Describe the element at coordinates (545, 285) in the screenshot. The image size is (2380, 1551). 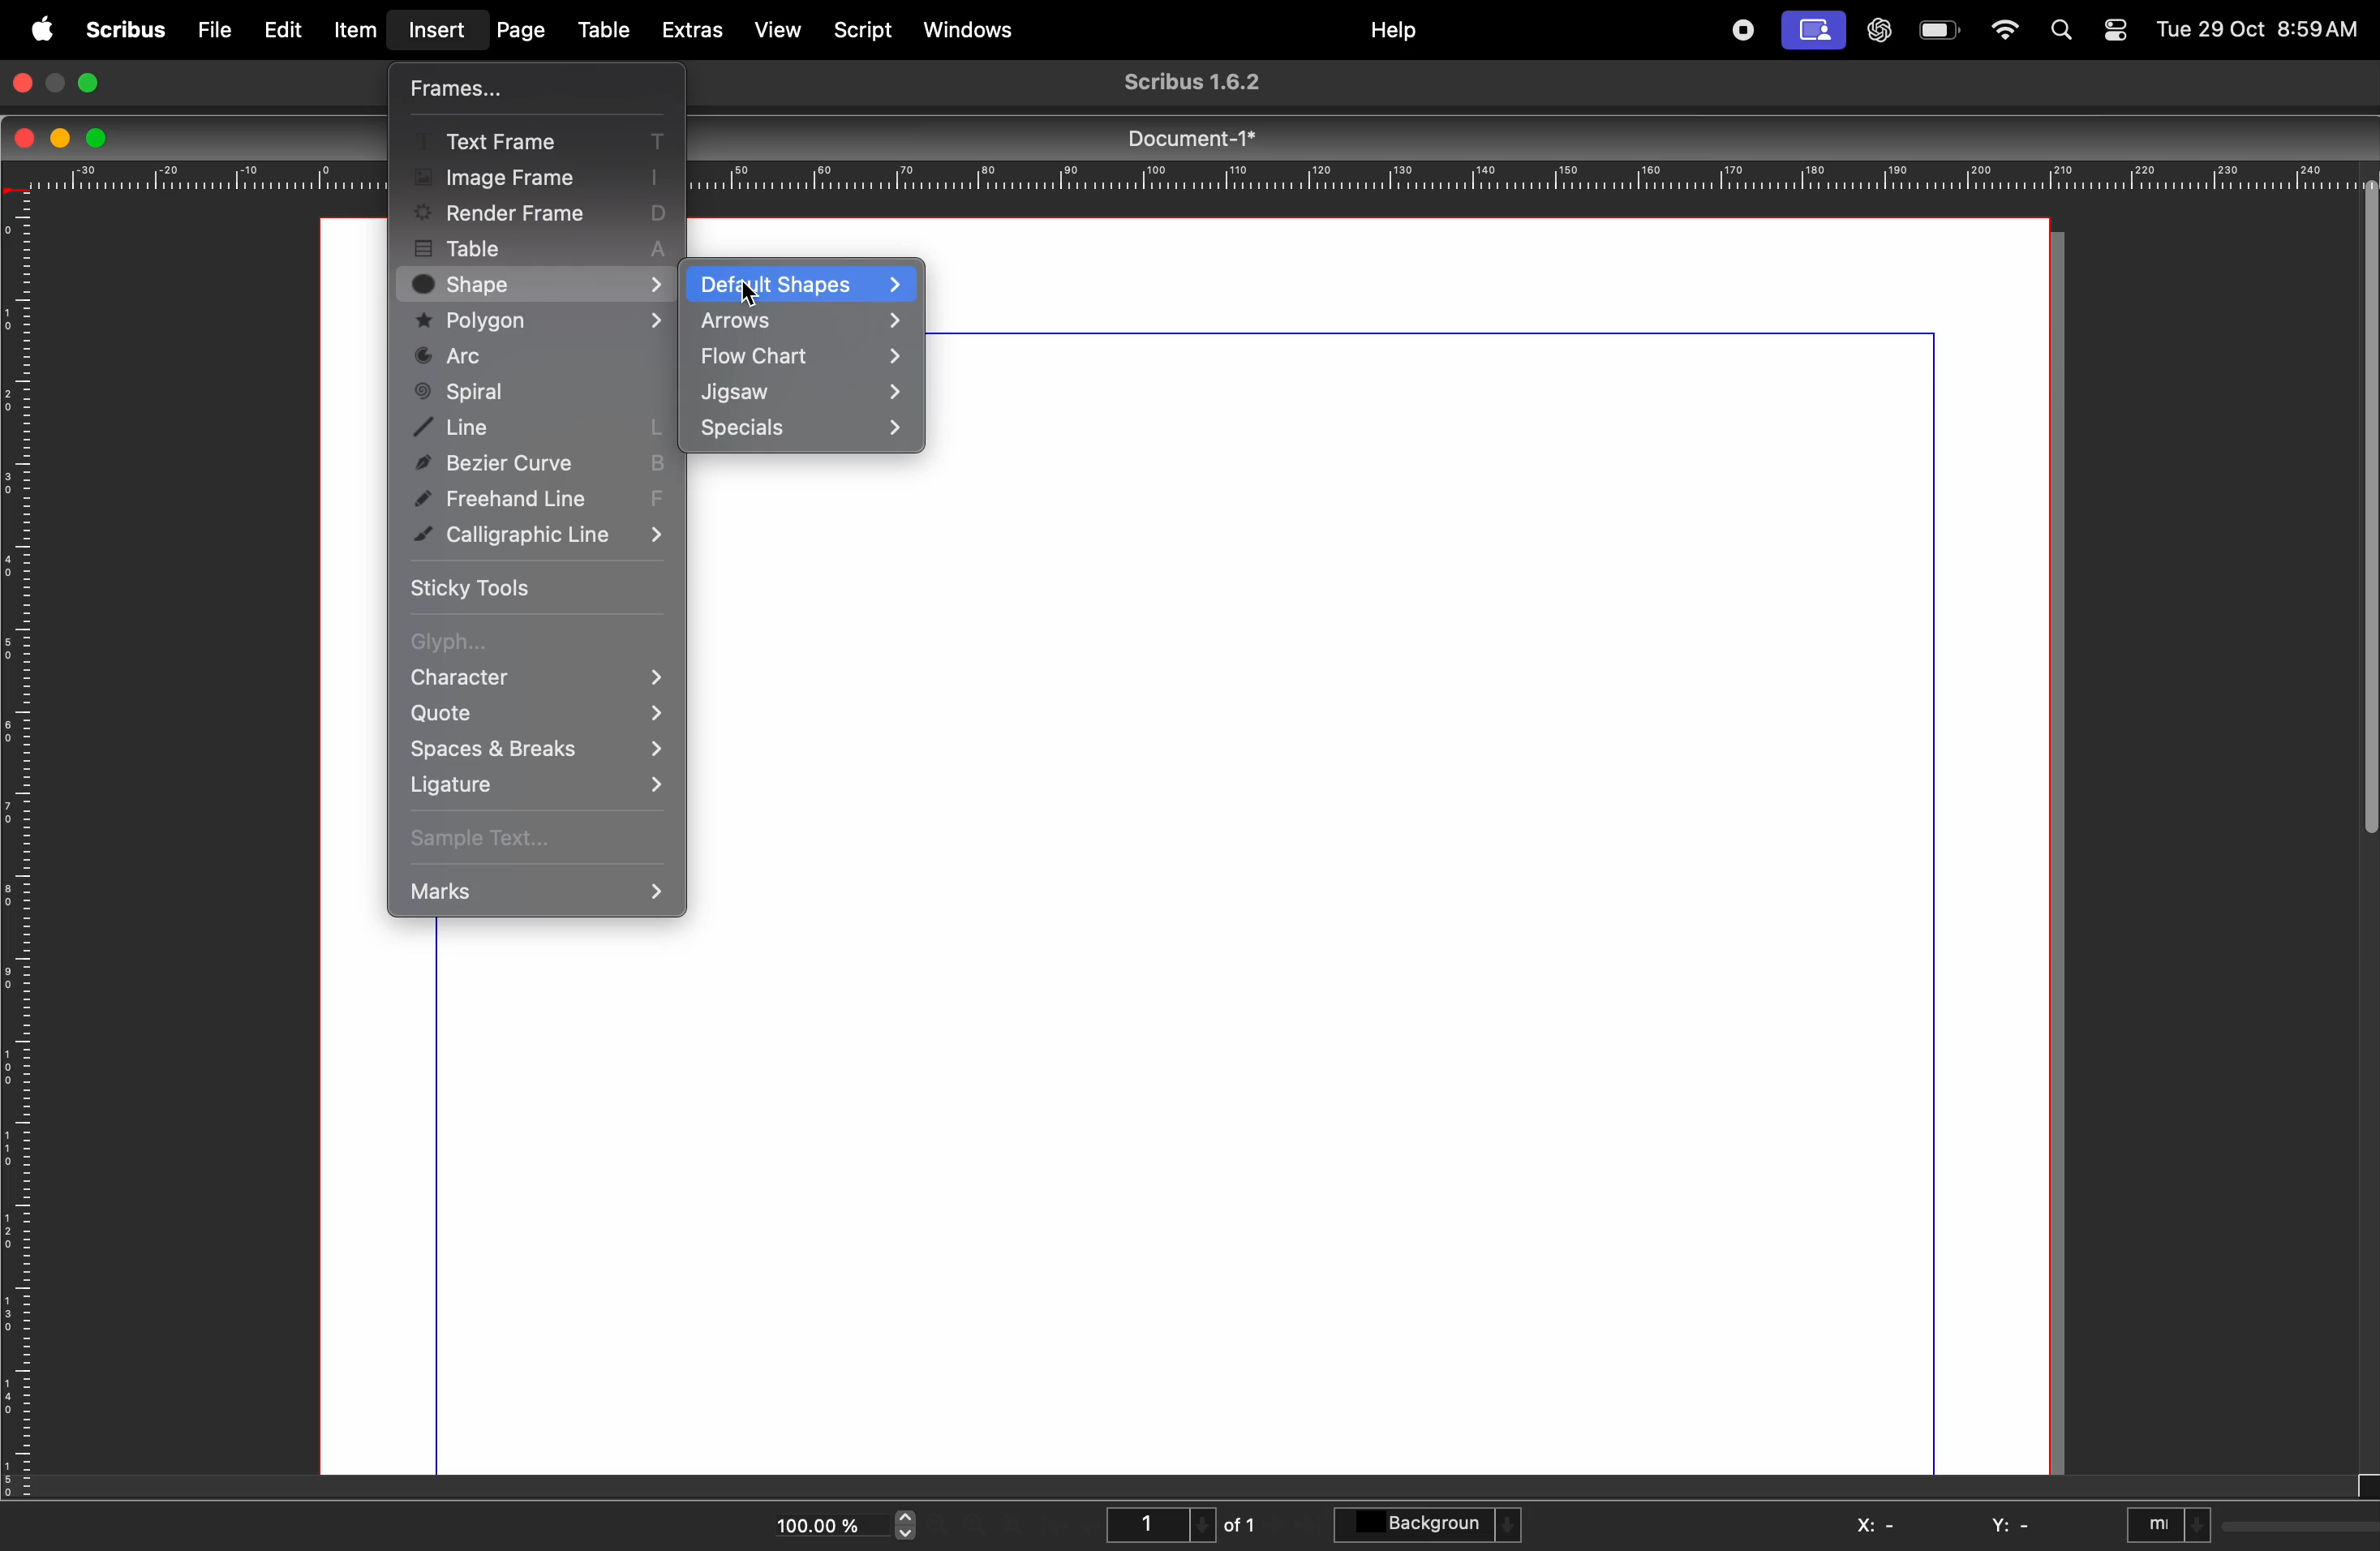
I see `shape` at that location.